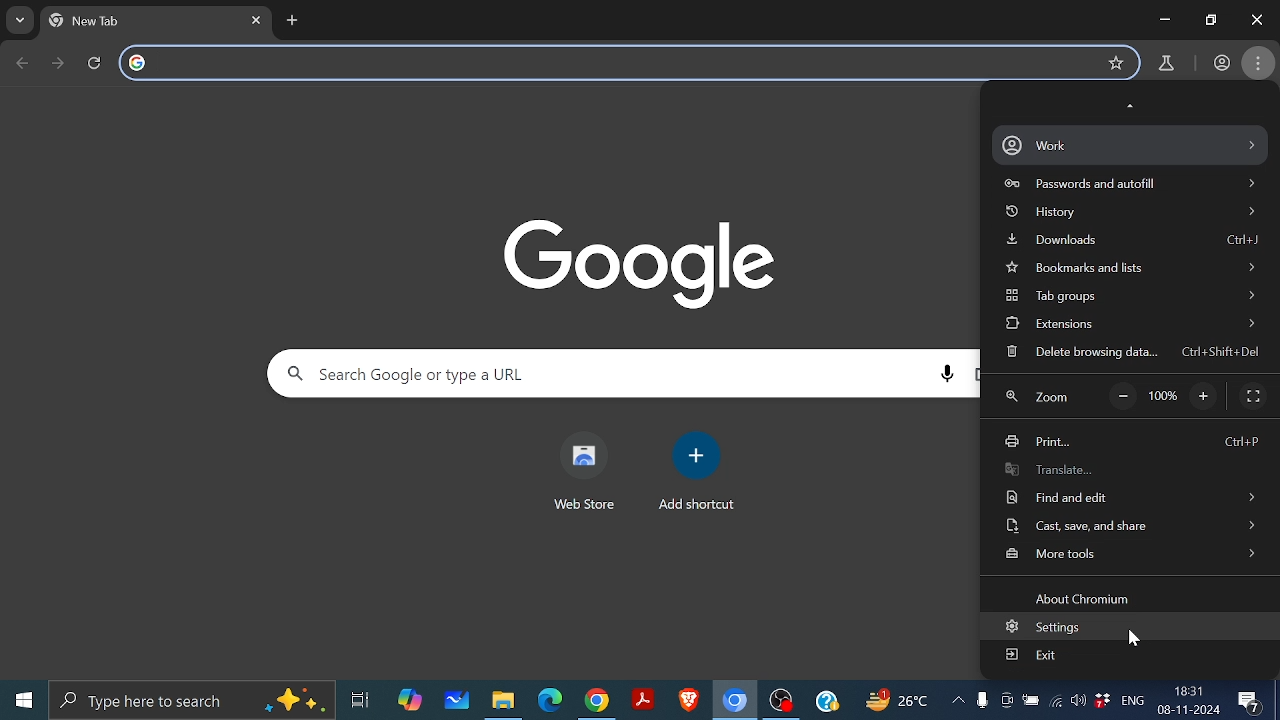 The height and width of the screenshot is (720, 1280). Describe the element at coordinates (1168, 64) in the screenshot. I see `Google lab` at that location.